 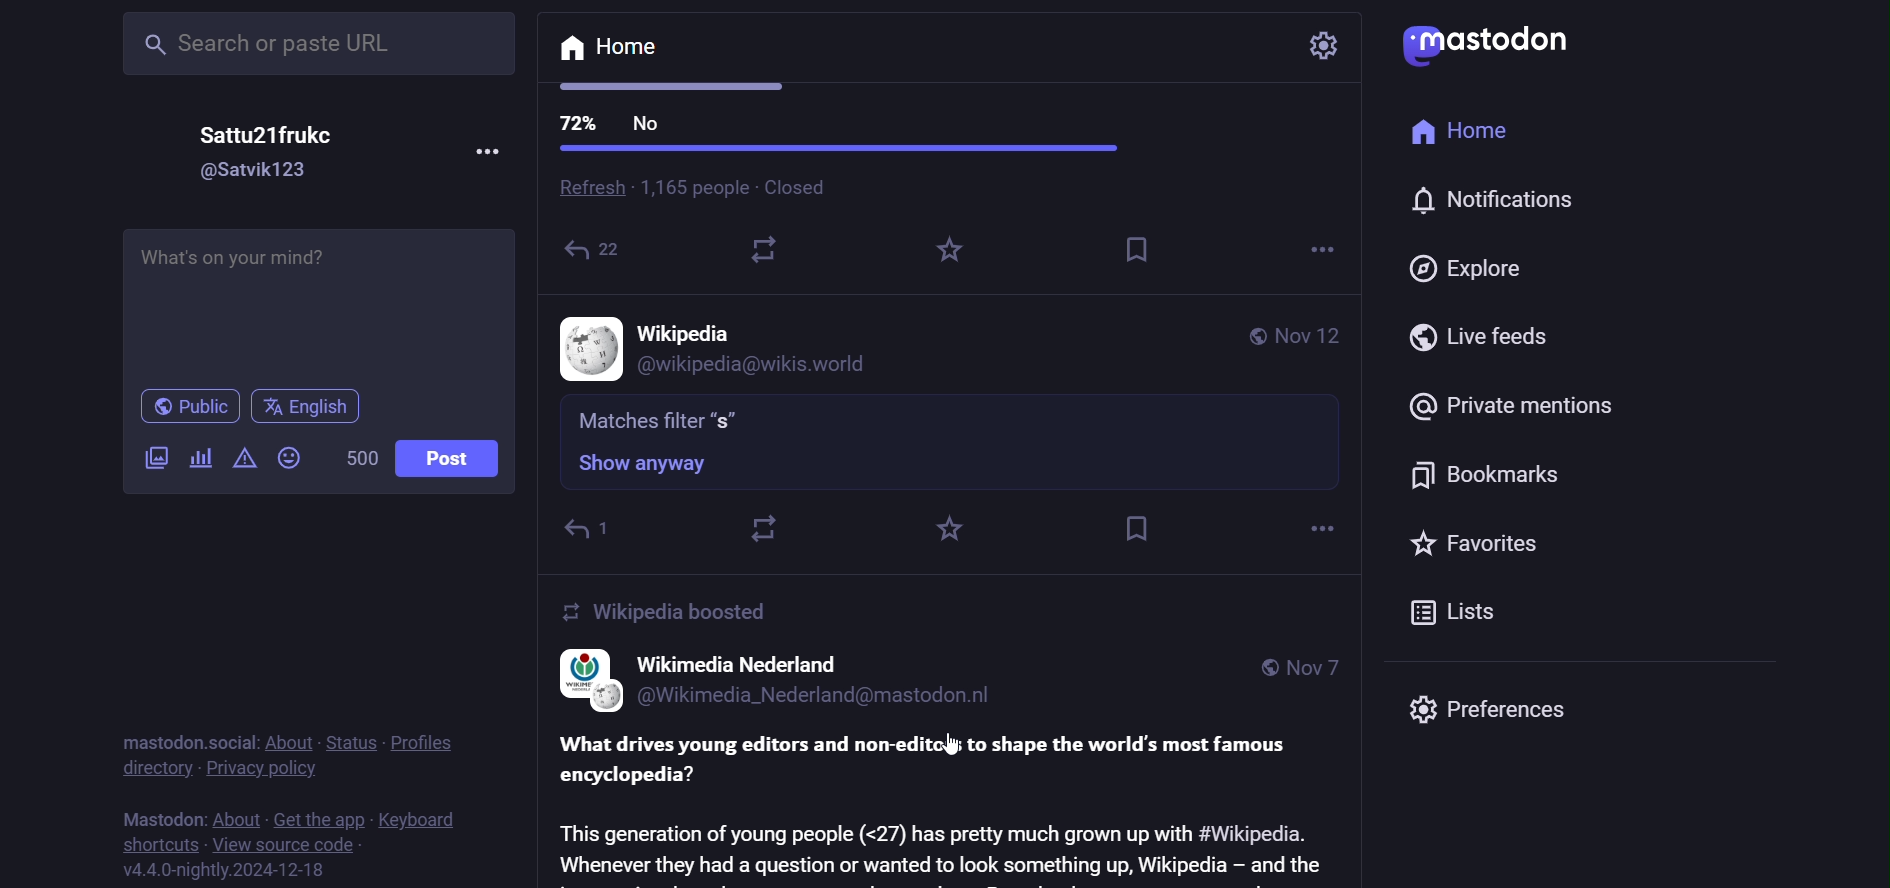 What do you see at coordinates (326, 819) in the screenshot?
I see `get the app` at bounding box center [326, 819].